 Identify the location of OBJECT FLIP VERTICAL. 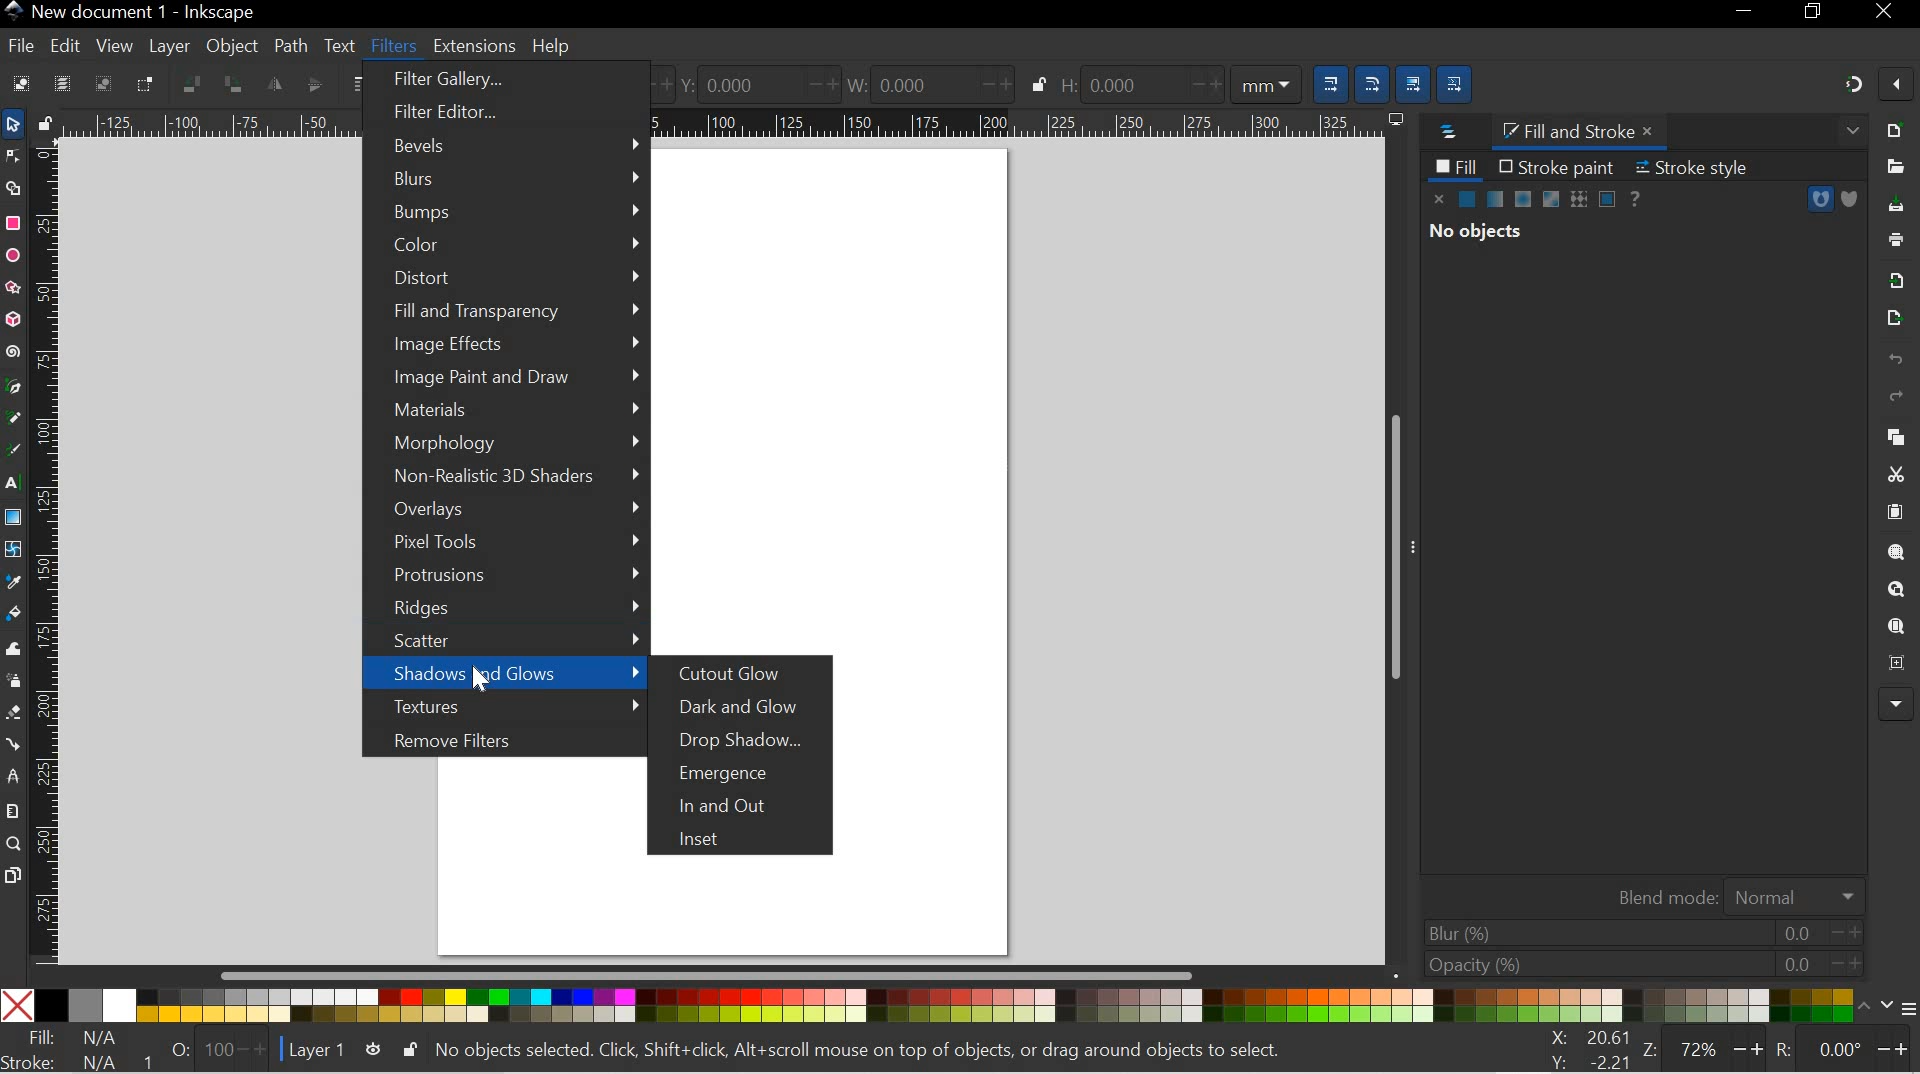
(313, 84).